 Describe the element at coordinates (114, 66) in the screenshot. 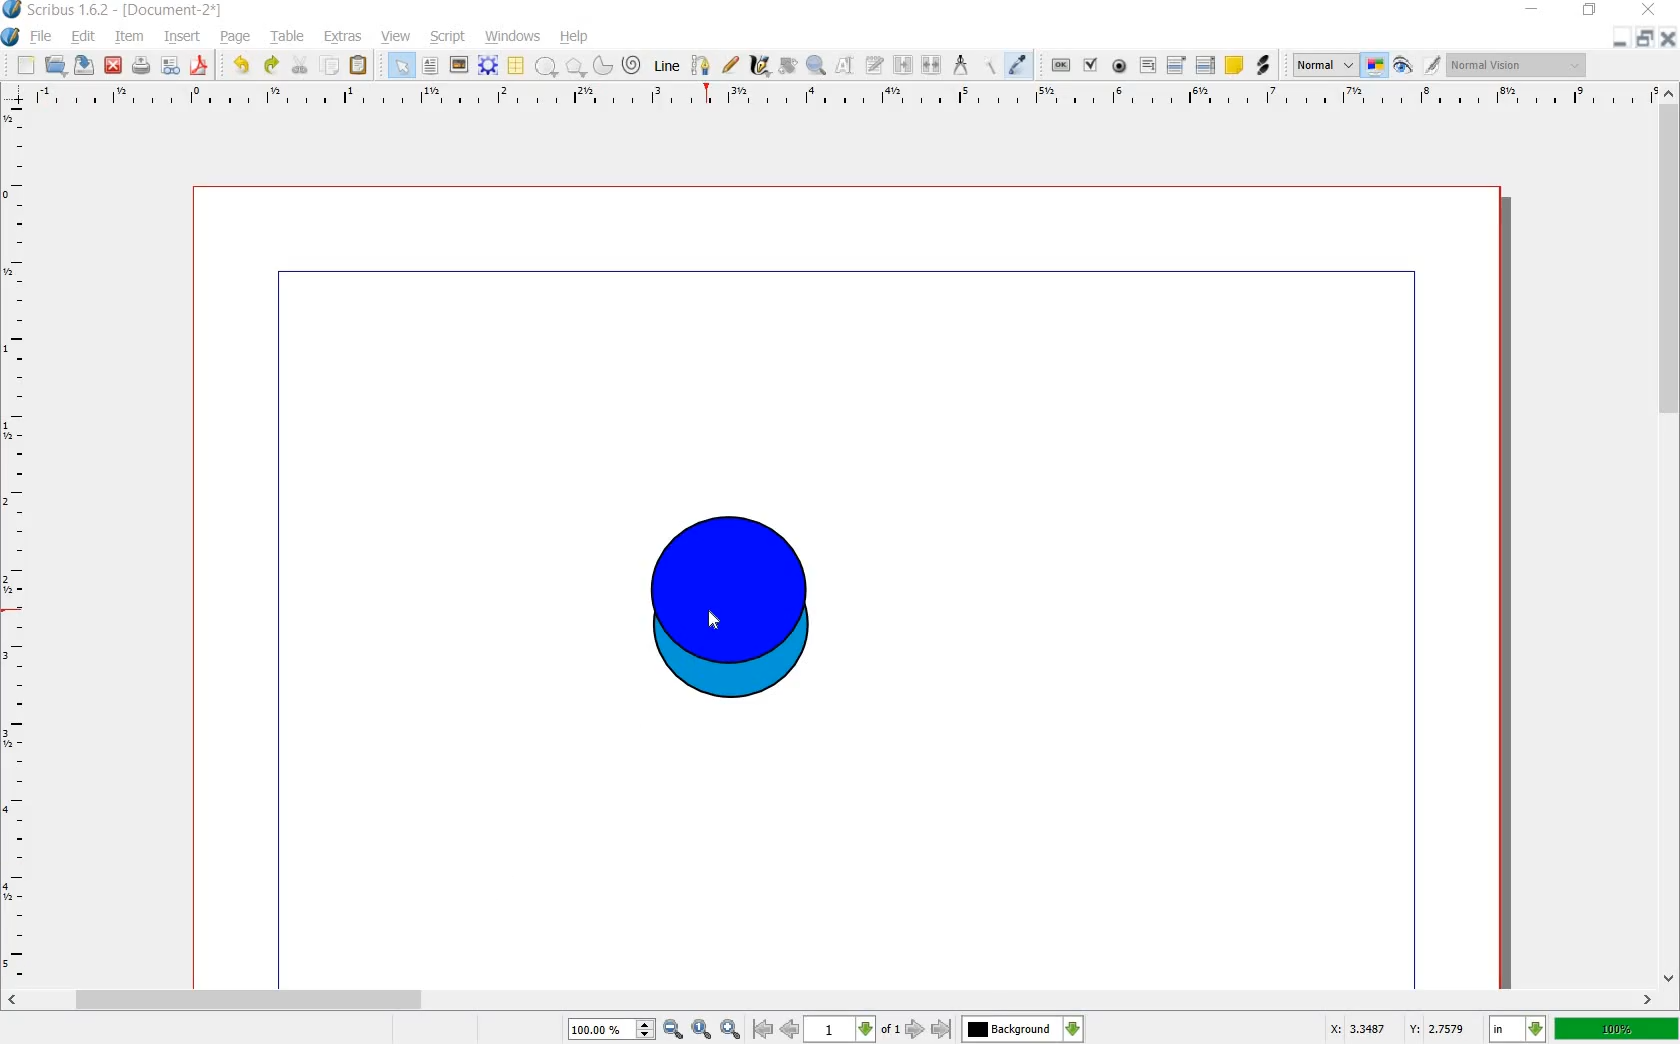

I see `close` at that location.